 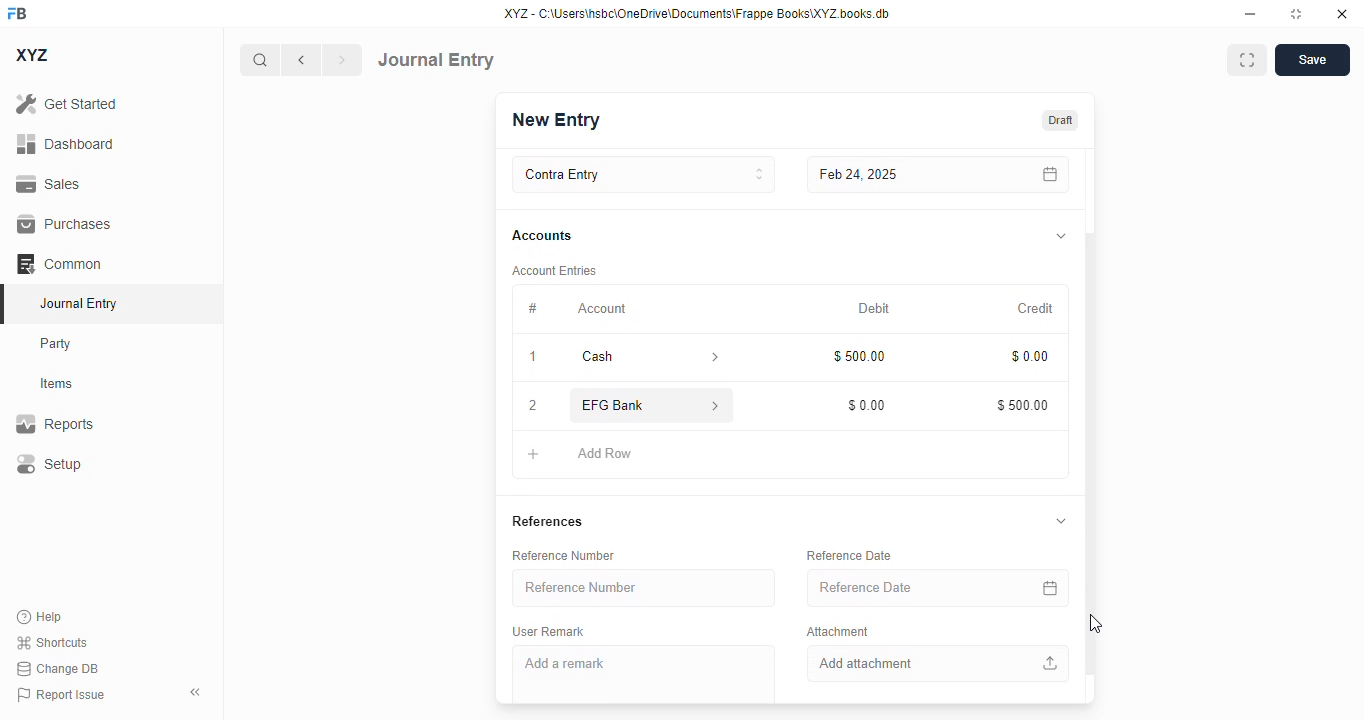 What do you see at coordinates (532, 310) in the screenshot?
I see `#` at bounding box center [532, 310].